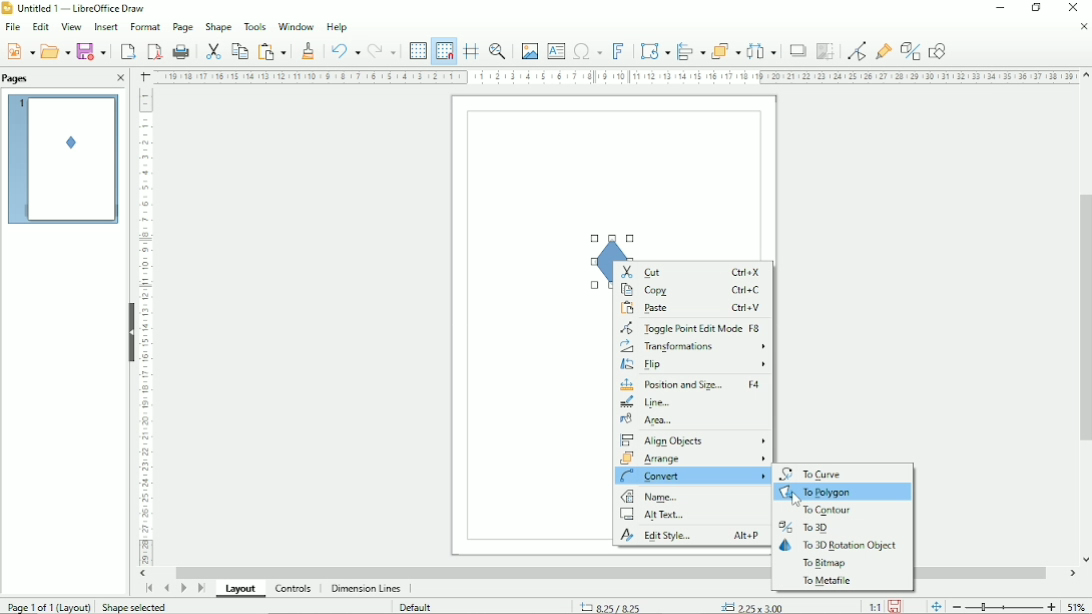 The image size is (1092, 614). Describe the element at coordinates (652, 50) in the screenshot. I see `Transformation` at that location.